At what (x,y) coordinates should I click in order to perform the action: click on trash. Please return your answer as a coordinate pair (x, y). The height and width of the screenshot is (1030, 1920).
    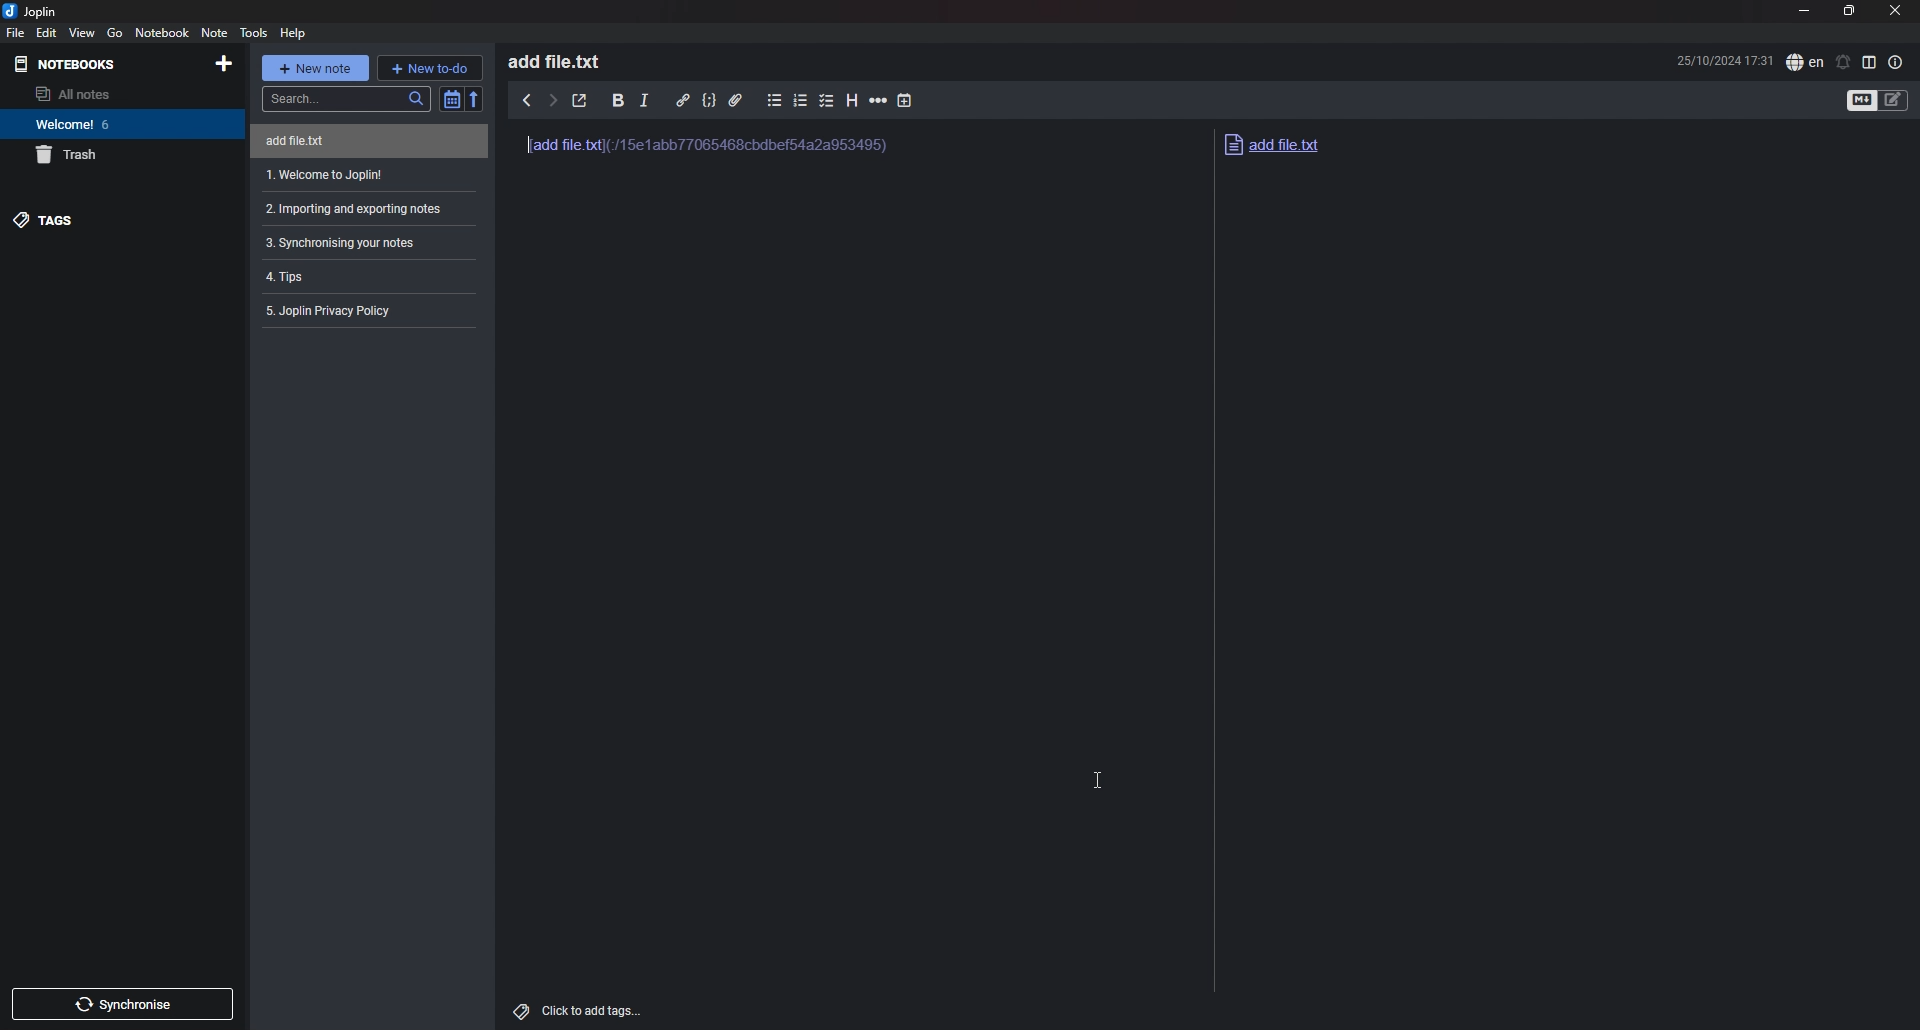
    Looking at the image, I should click on (111, 153).